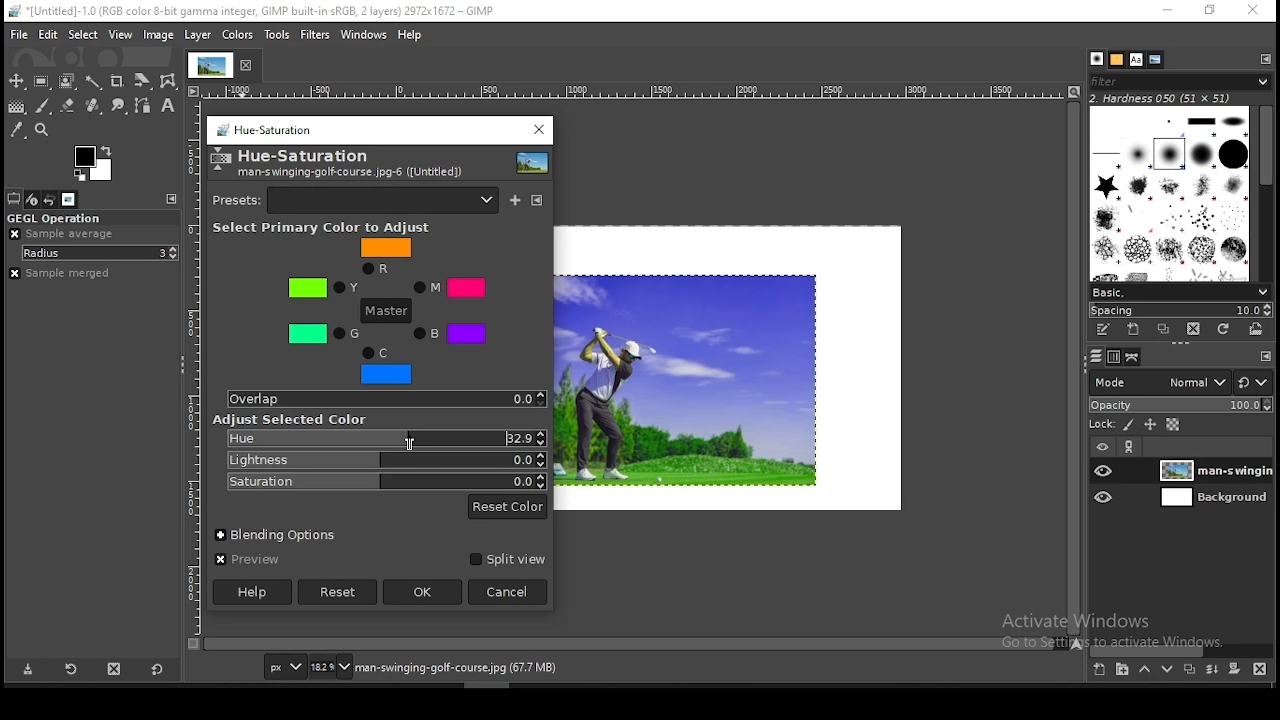 This screenshot has width=1280, height=720. Describe the element at coordinates (1146, 670) in the screenshot. I see `move layer on step up` at that location.